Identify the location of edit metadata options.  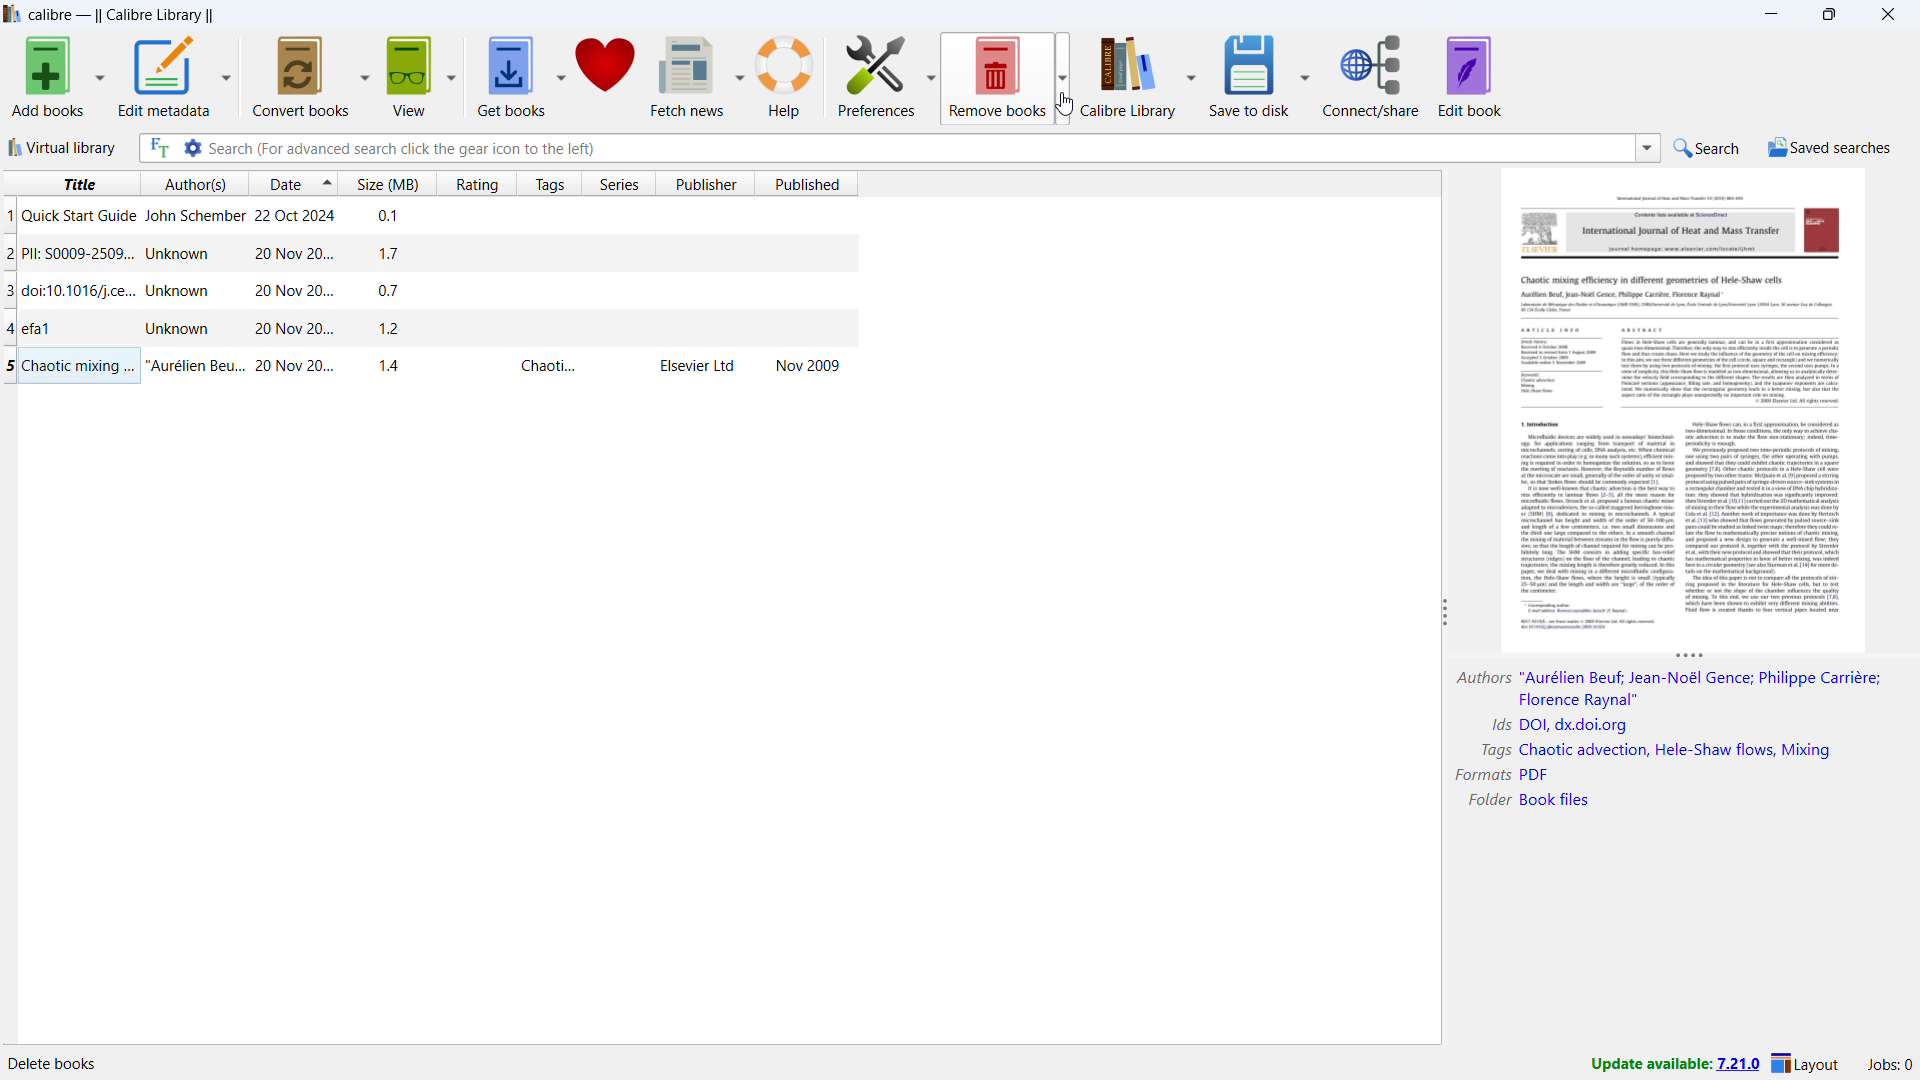
(226, 77).